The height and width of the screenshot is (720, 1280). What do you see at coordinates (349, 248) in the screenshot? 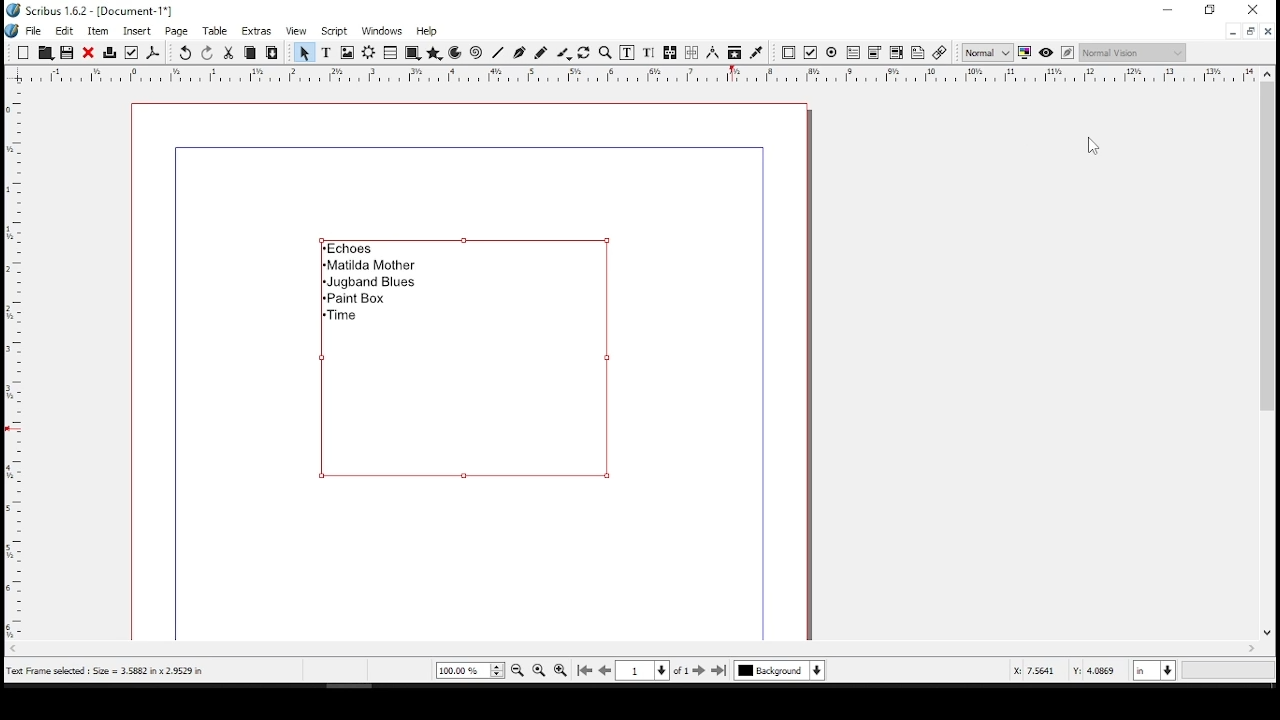
I see `echoes` at bounding box center [349, 248].